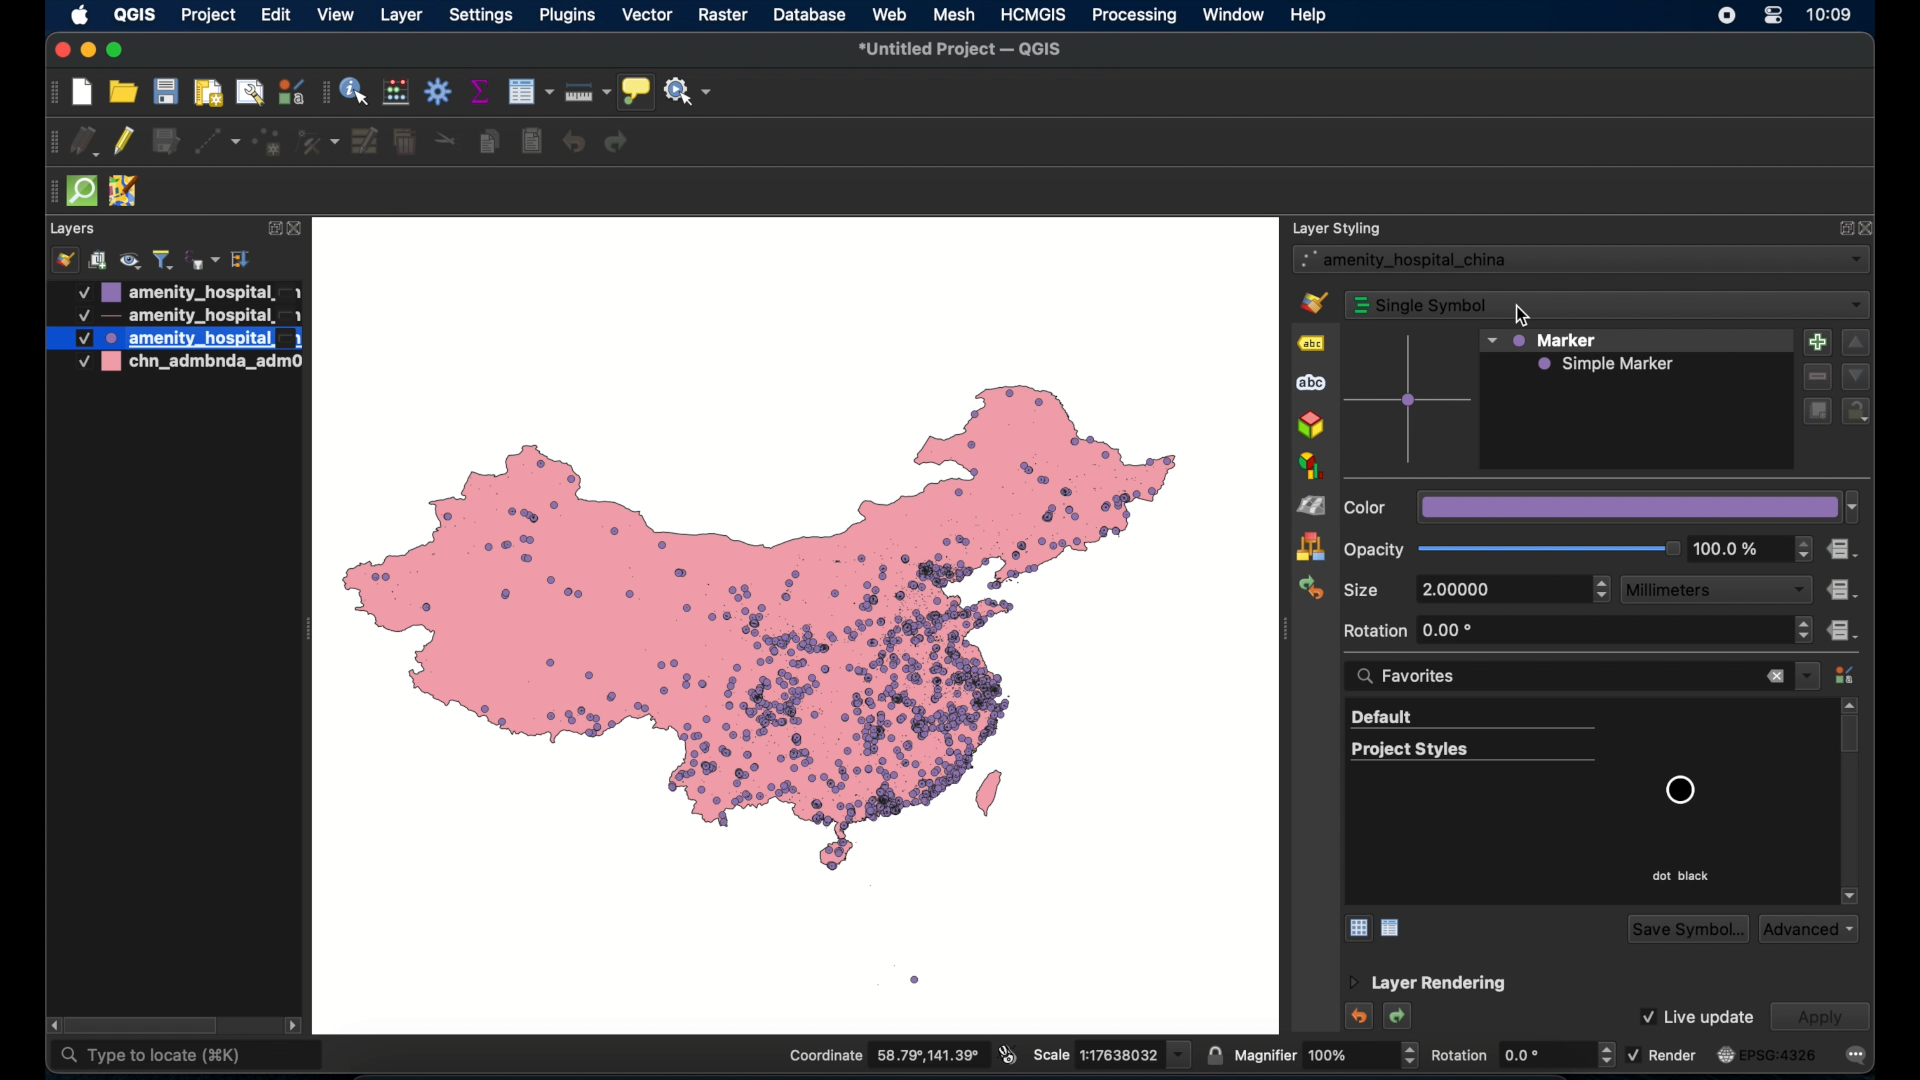 The width and height of the screenshot is (1920, 1080). Describe the element at coordinates (1311, 426) in the screenshot. I see `3d view` at that location.